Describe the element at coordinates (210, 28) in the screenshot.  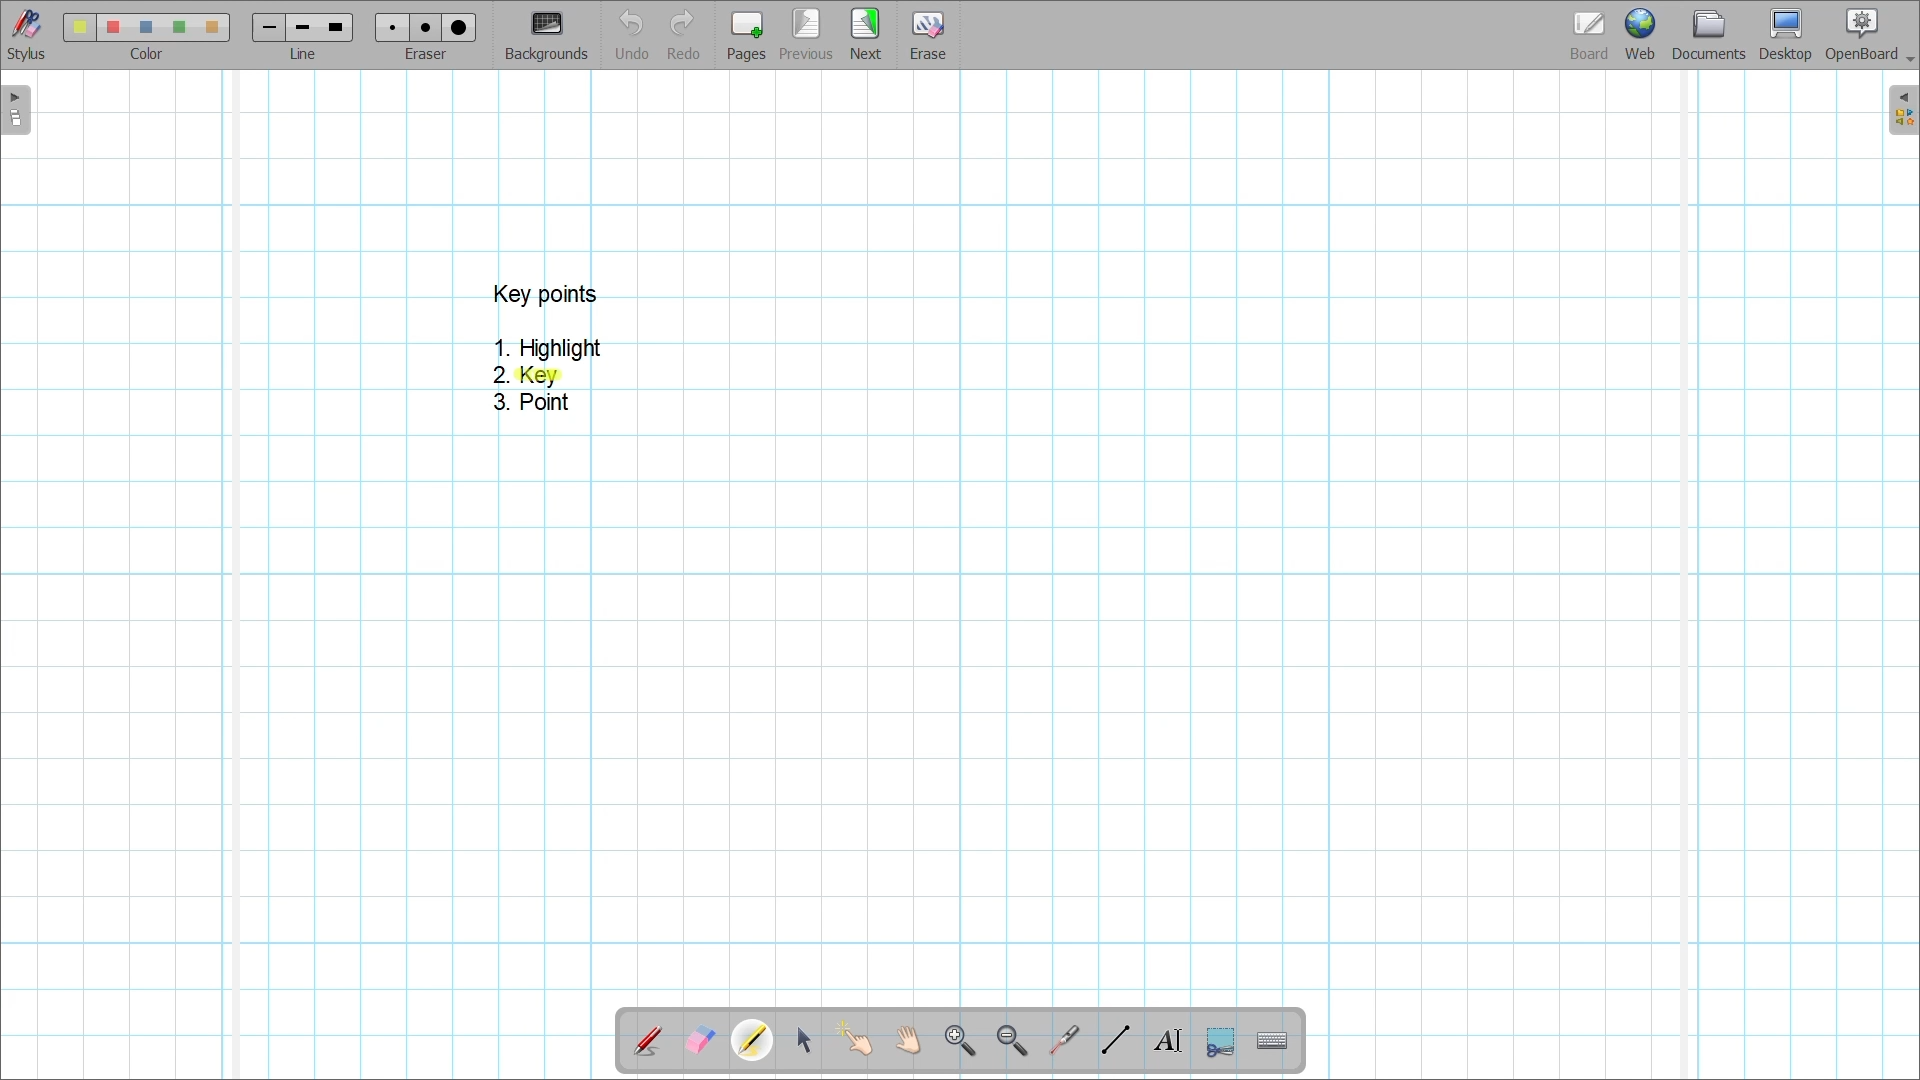
I see `color5` at that location.